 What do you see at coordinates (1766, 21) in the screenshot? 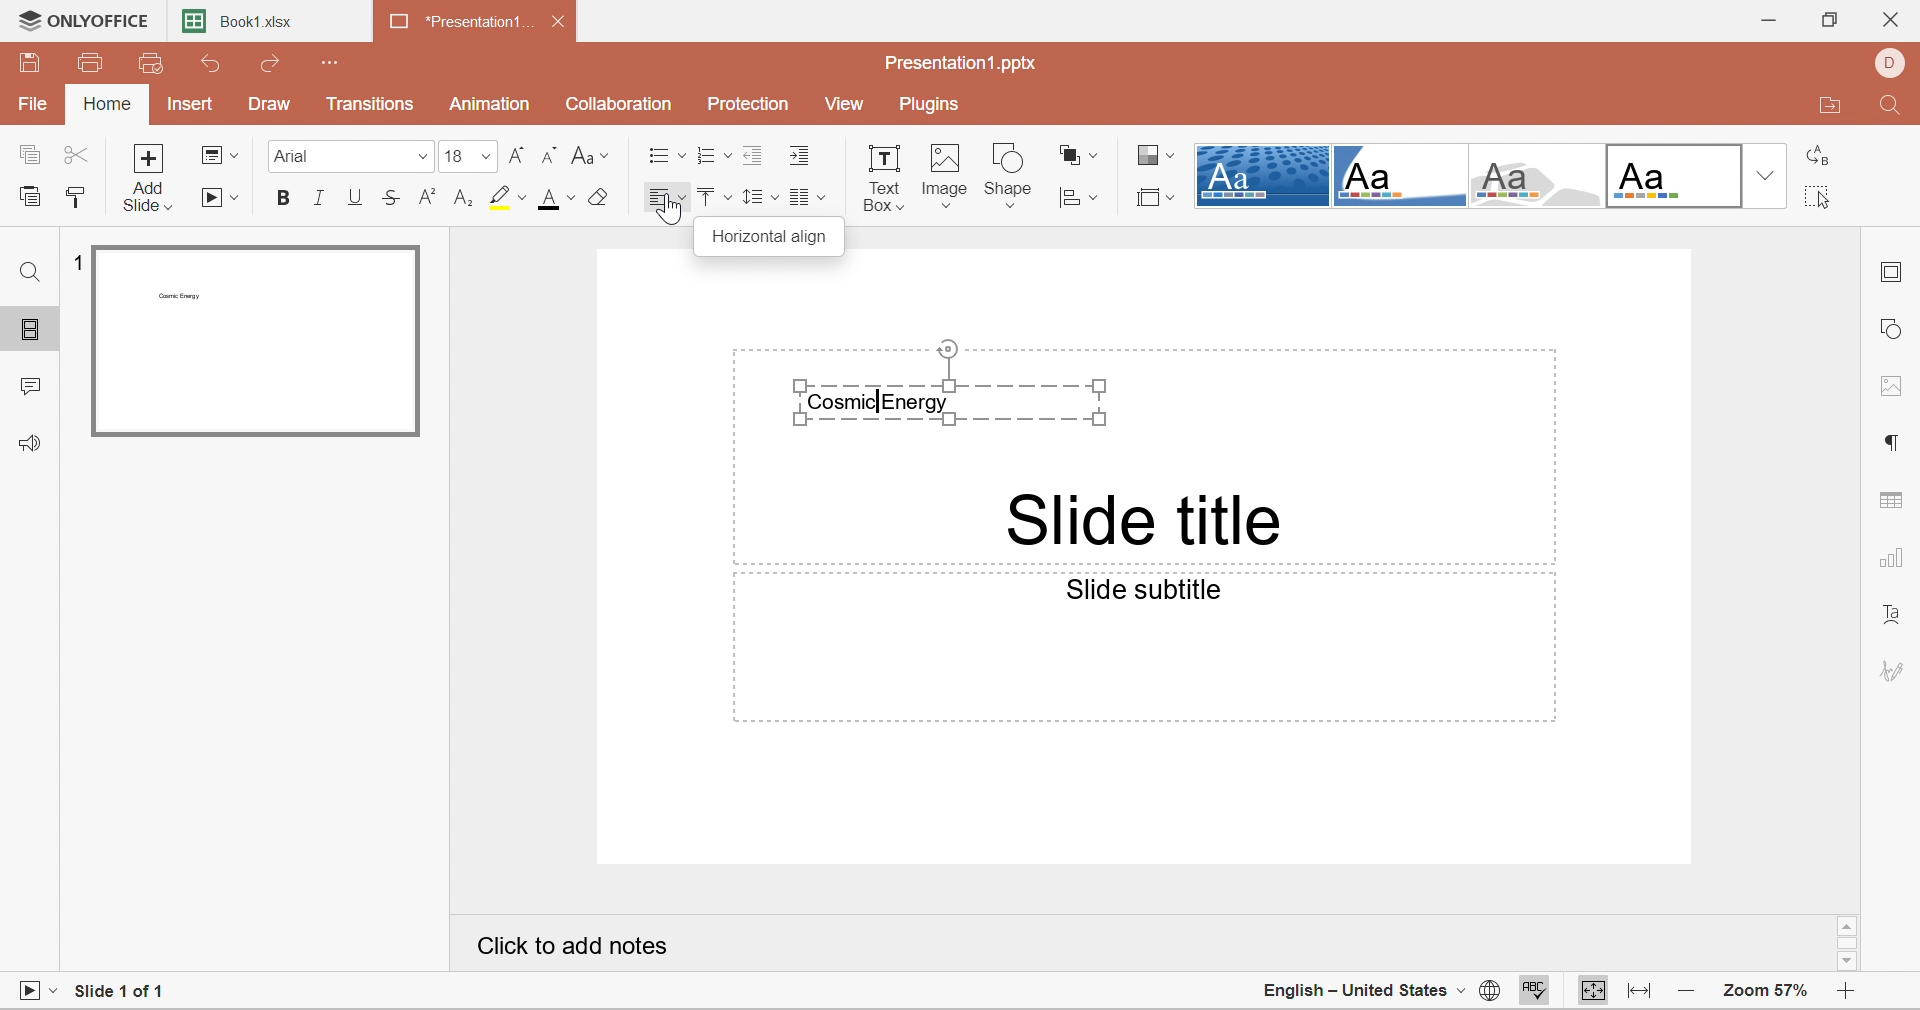
I see `Minimize` at bounding box center [1766, 21].